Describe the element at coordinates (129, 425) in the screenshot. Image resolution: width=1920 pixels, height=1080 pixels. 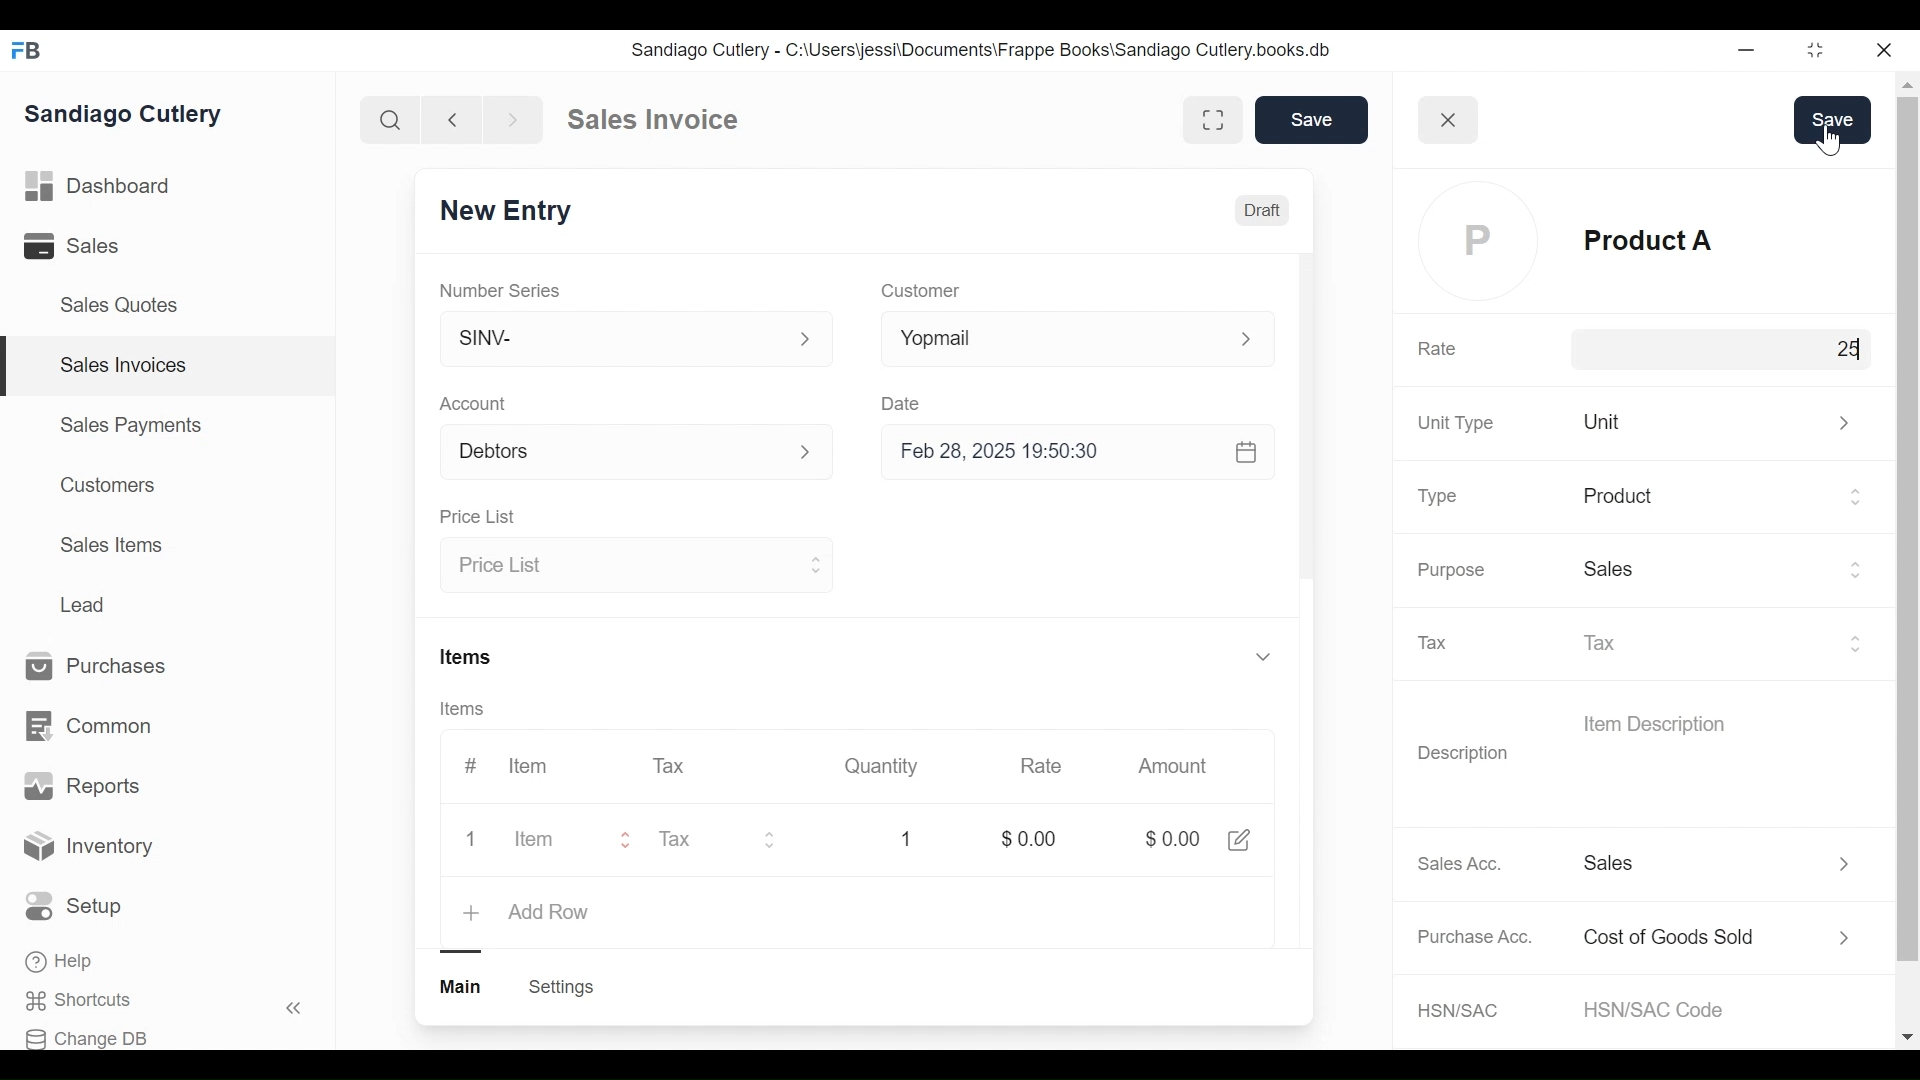
I see `Sales Payments` at that location.